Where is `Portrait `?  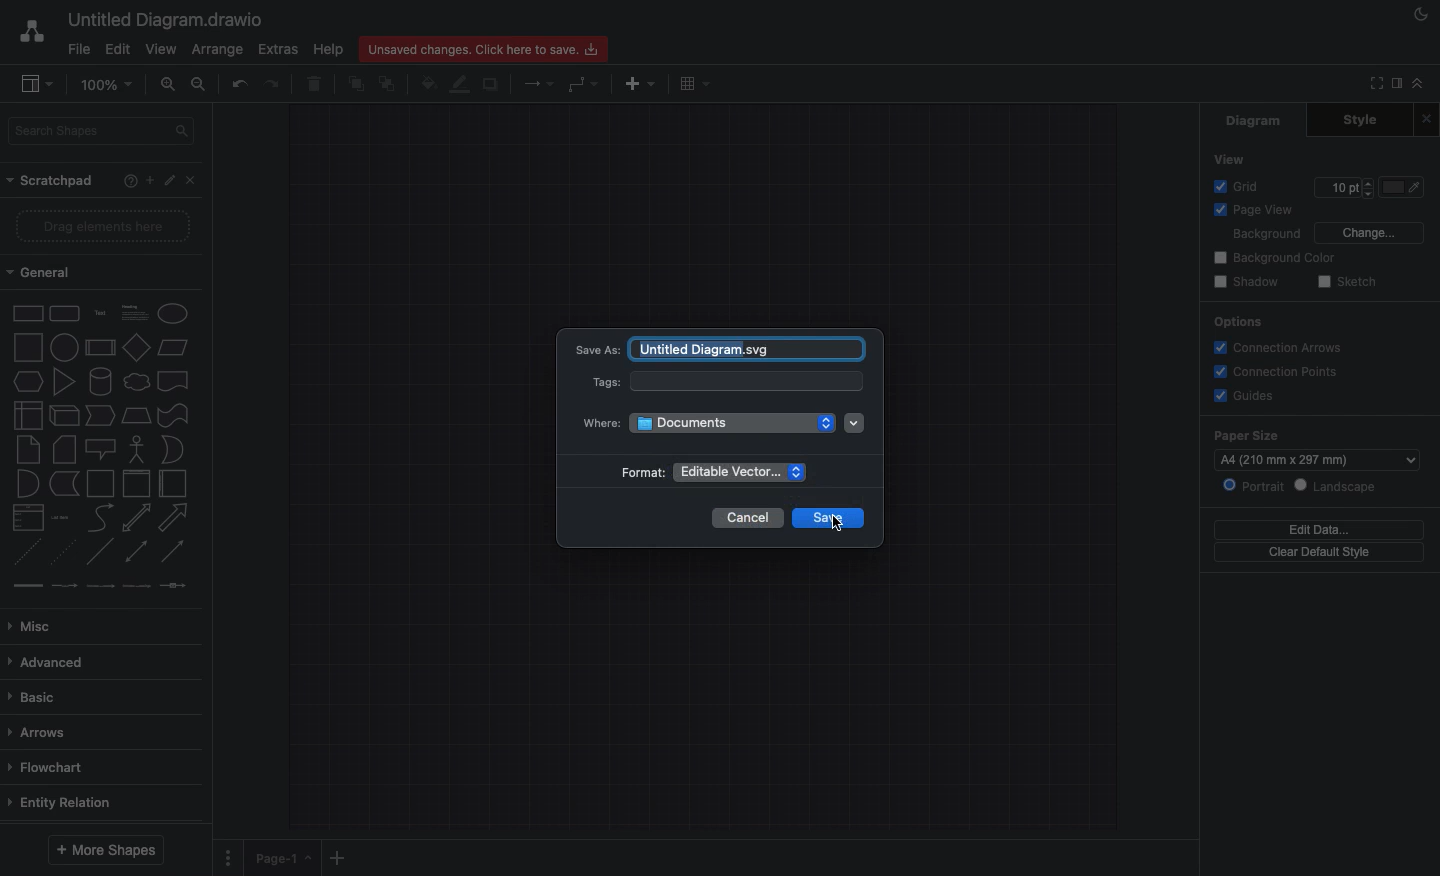
Portrait  is located at coordinates (1254, 487).